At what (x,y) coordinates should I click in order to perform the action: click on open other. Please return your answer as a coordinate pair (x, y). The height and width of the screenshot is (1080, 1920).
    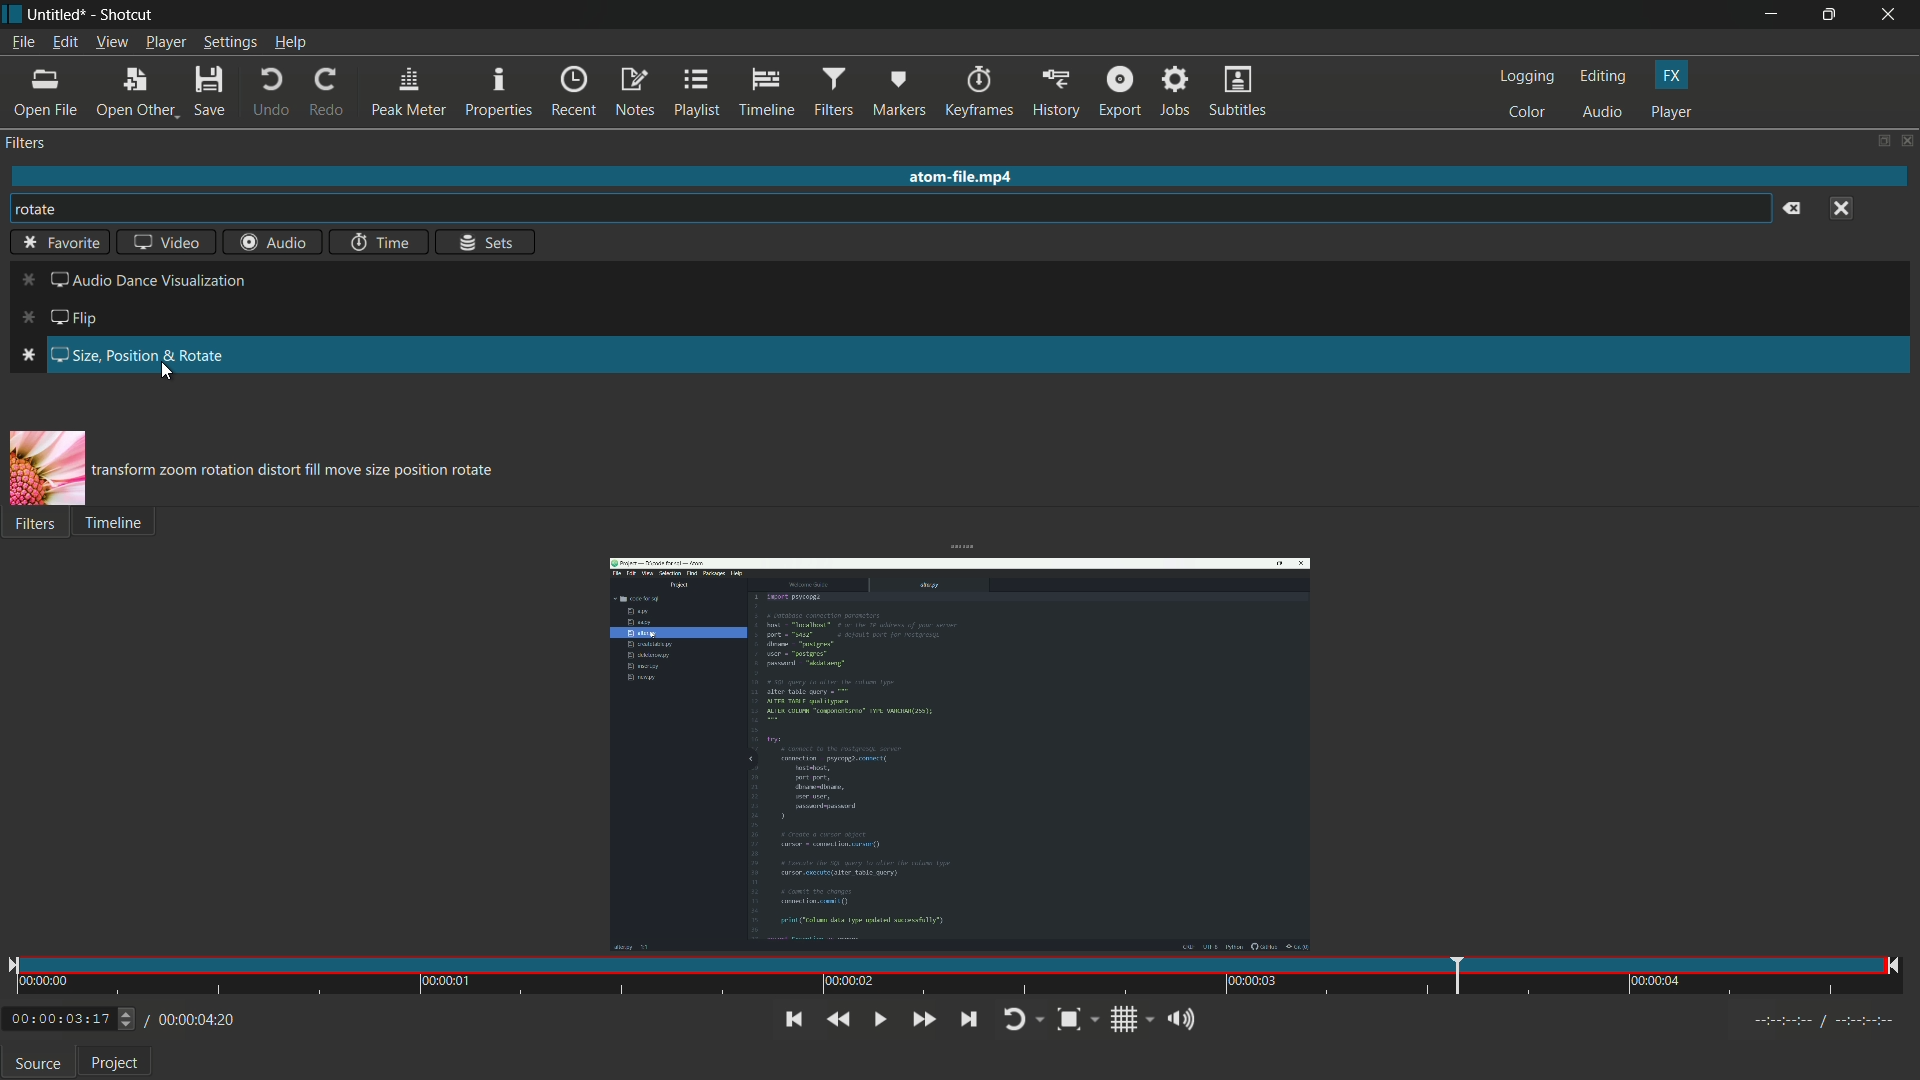
    Looking at the image, I should click on (130, 93).